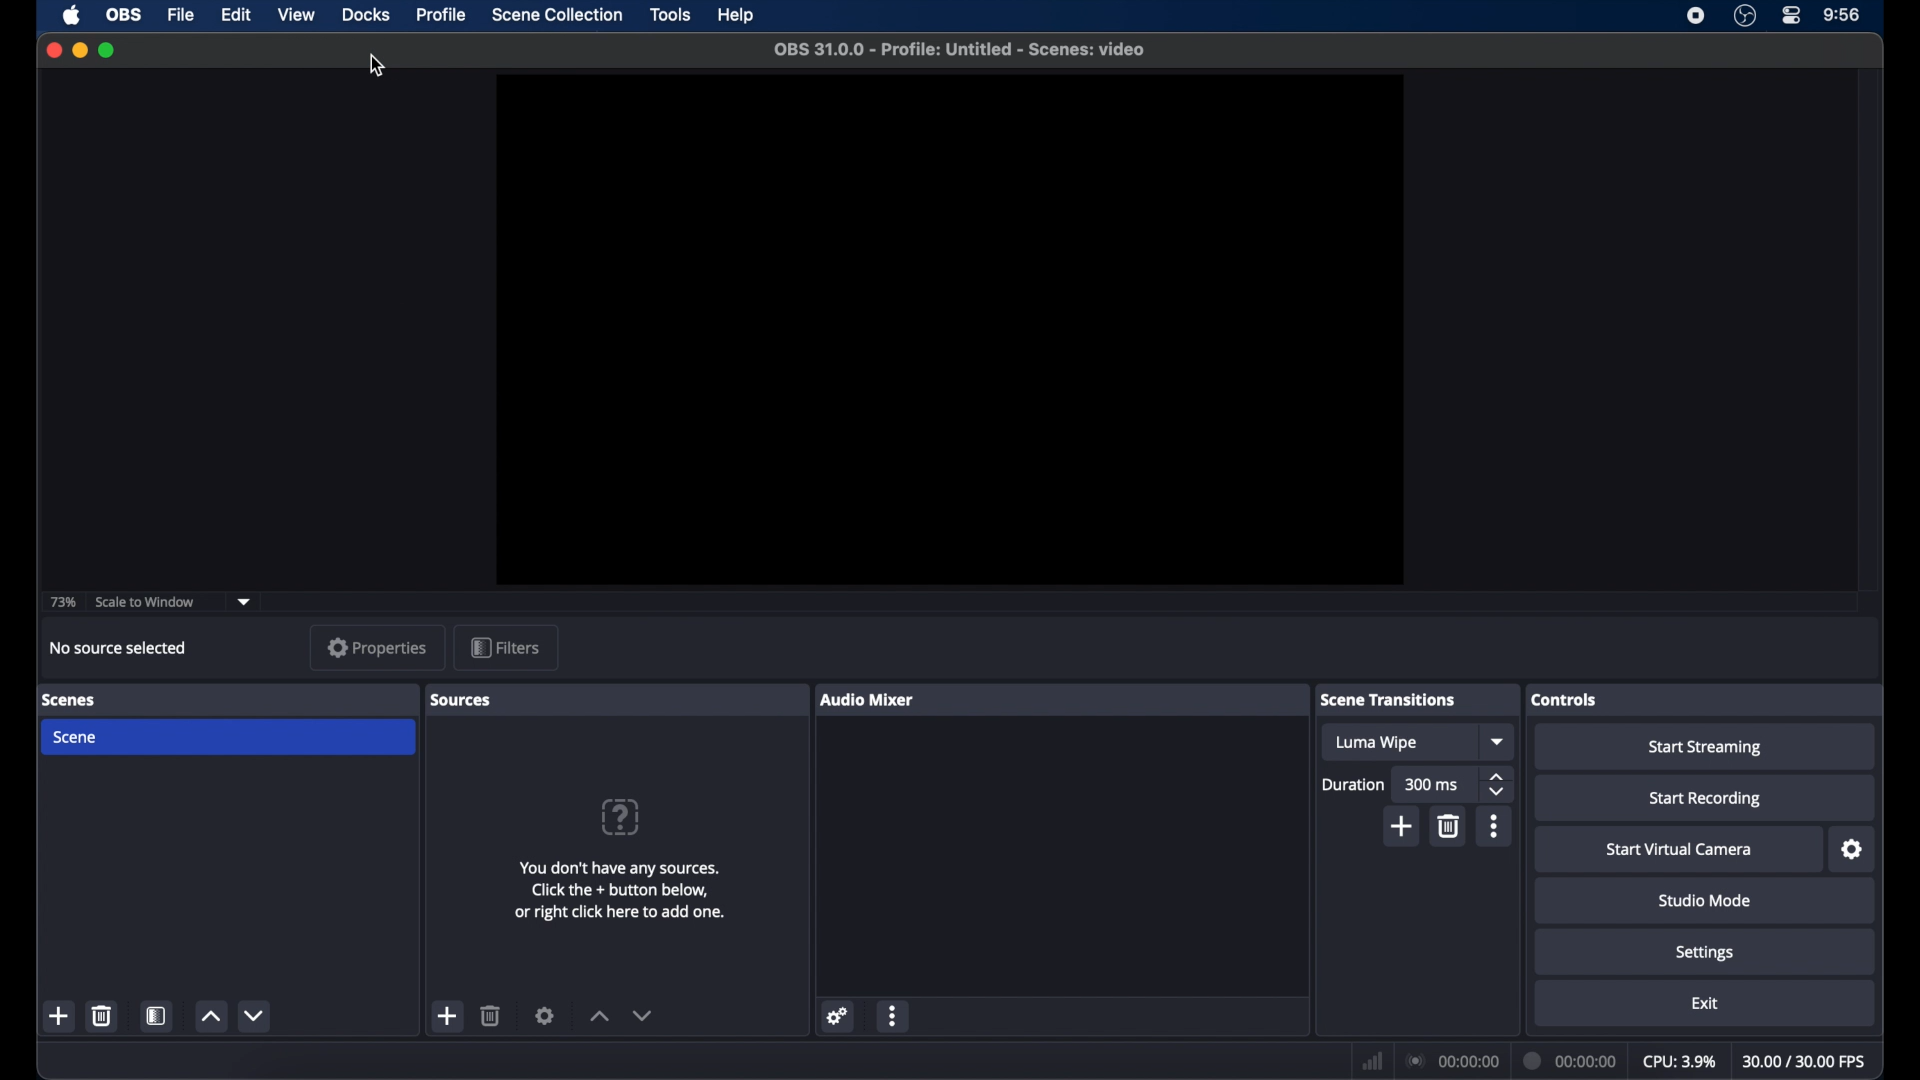 Image resolution: width=1920 pixels, height=1080 pixels. Describe the element at coordinates (71, 15) in the screenshot. I see `apple icon` at that location.